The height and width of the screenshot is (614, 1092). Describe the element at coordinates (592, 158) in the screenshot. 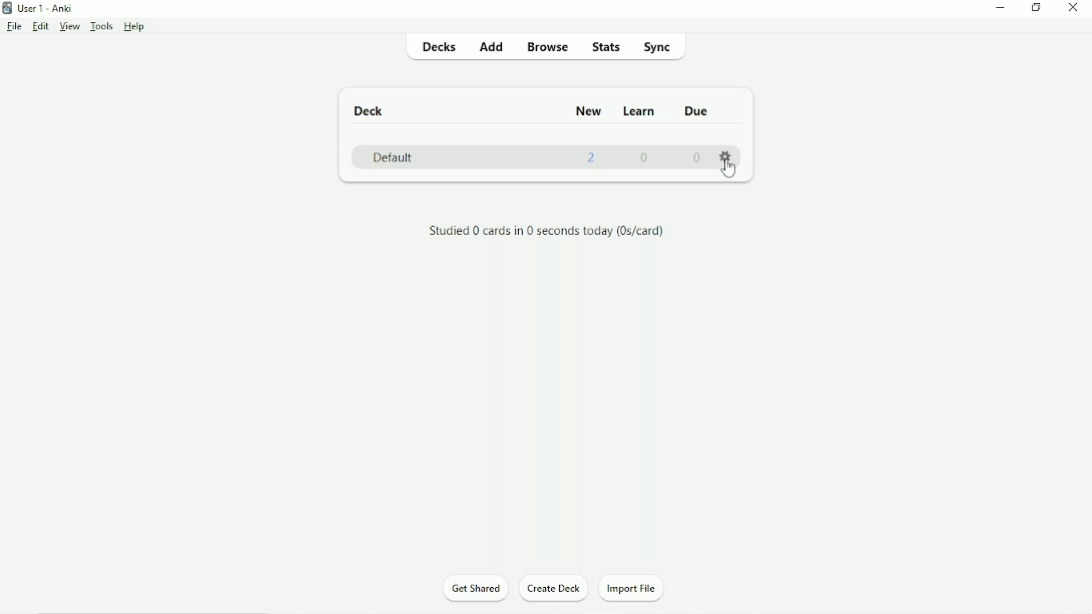

I see `2` at that location.